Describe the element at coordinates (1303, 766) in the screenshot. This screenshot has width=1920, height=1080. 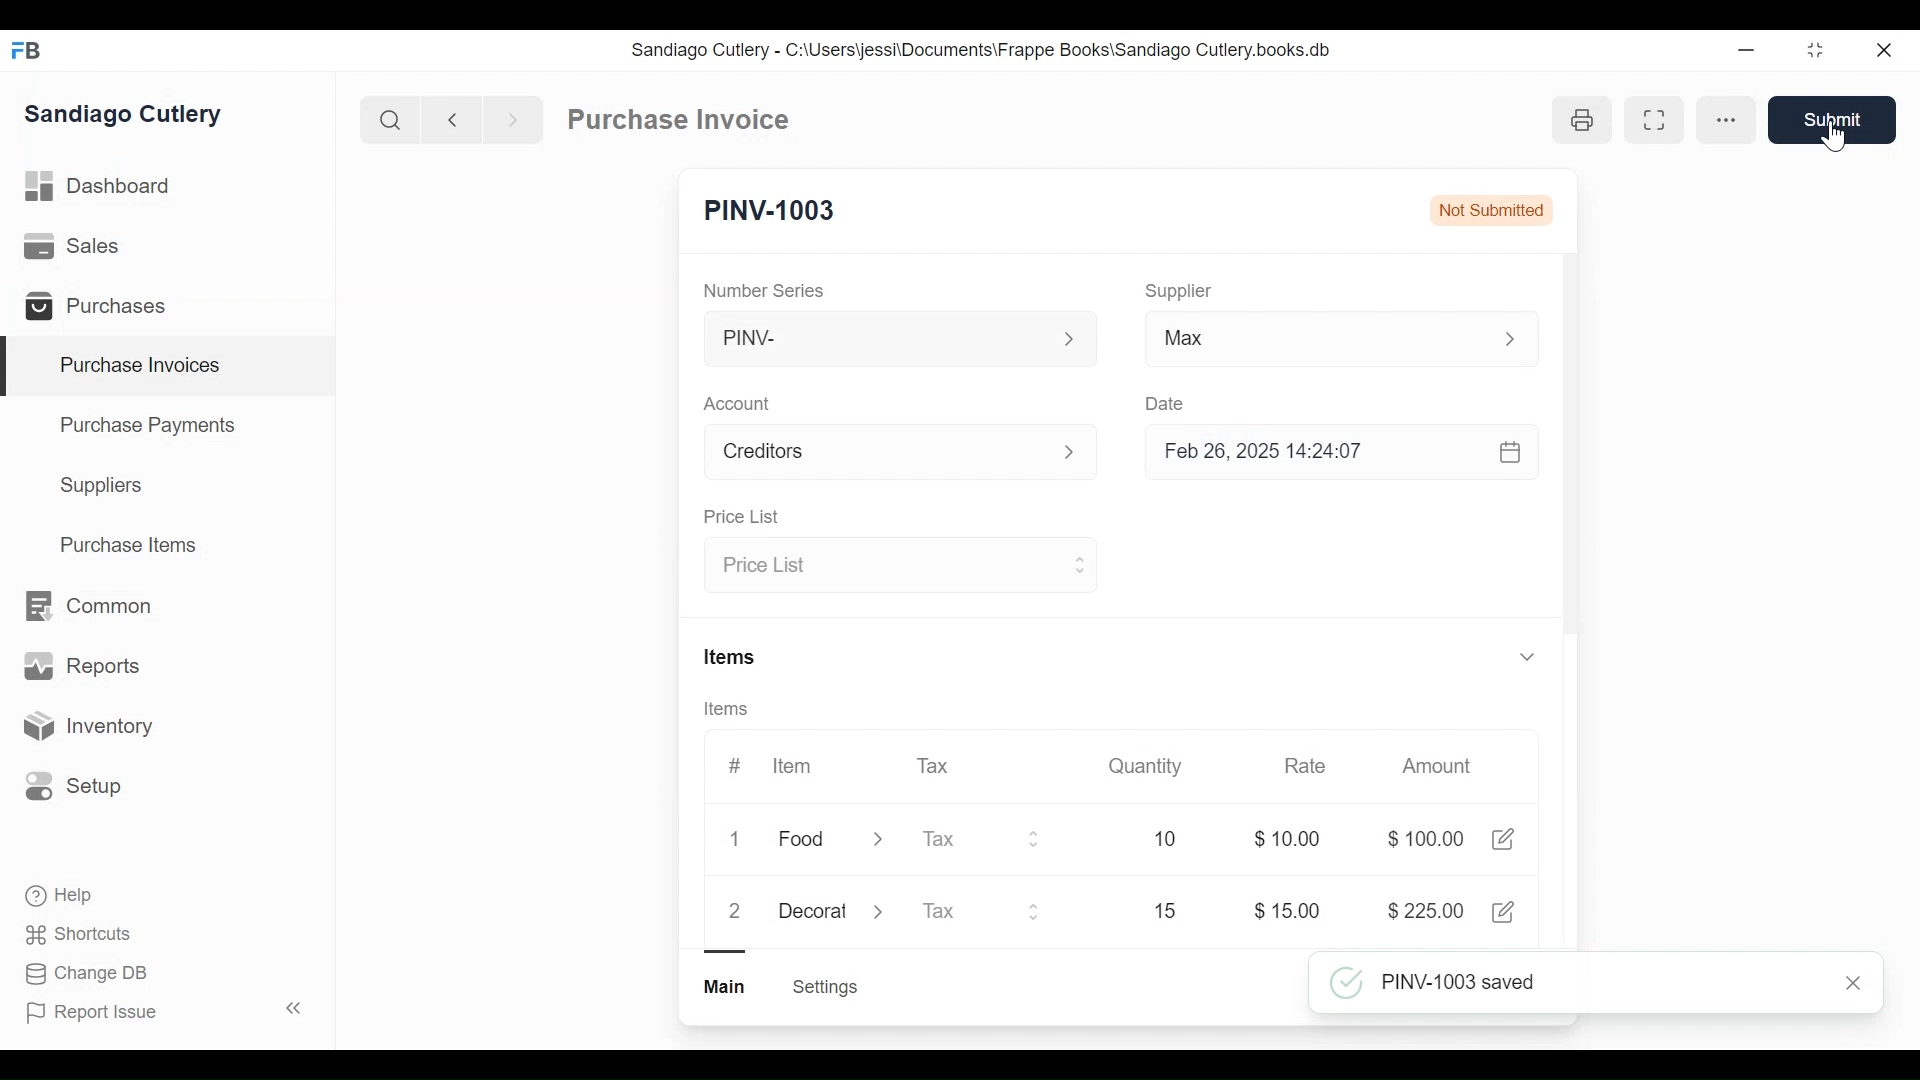
I see `Rate` at that location.